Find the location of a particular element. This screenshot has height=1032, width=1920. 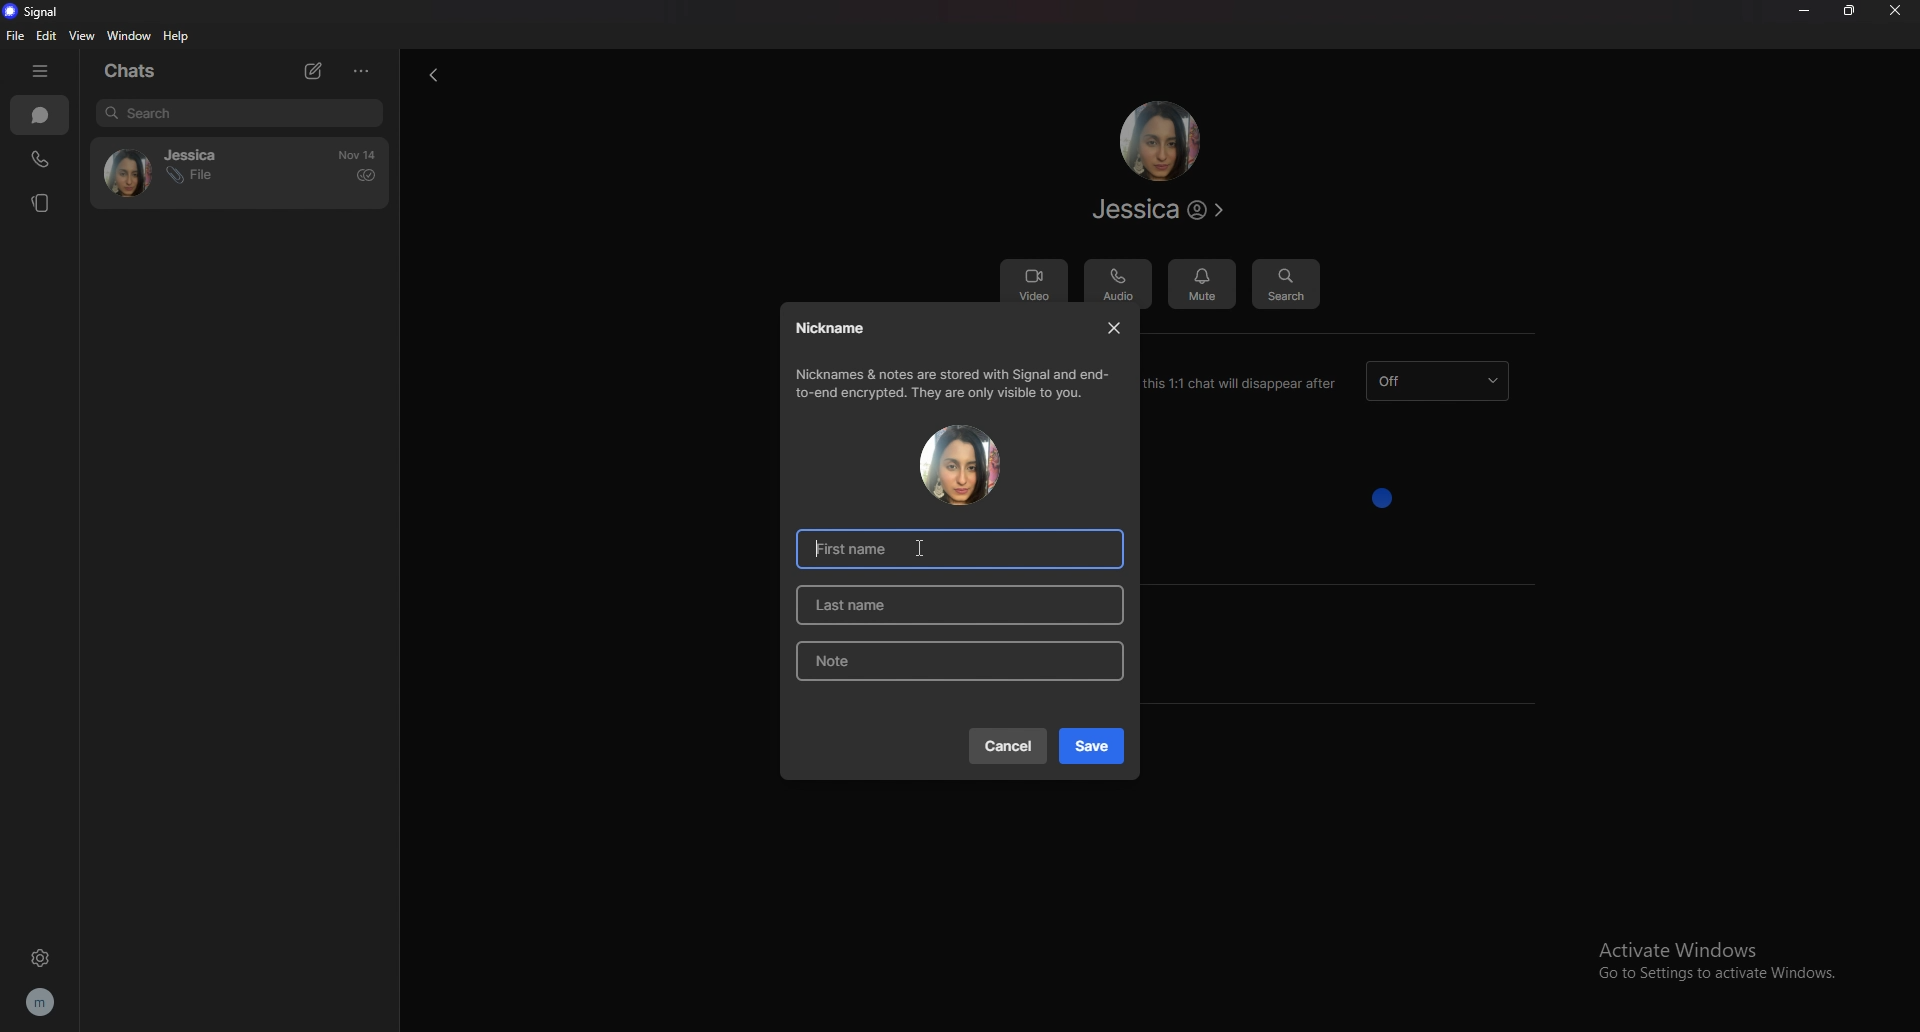

delivered is located at coordinates (366, 176).